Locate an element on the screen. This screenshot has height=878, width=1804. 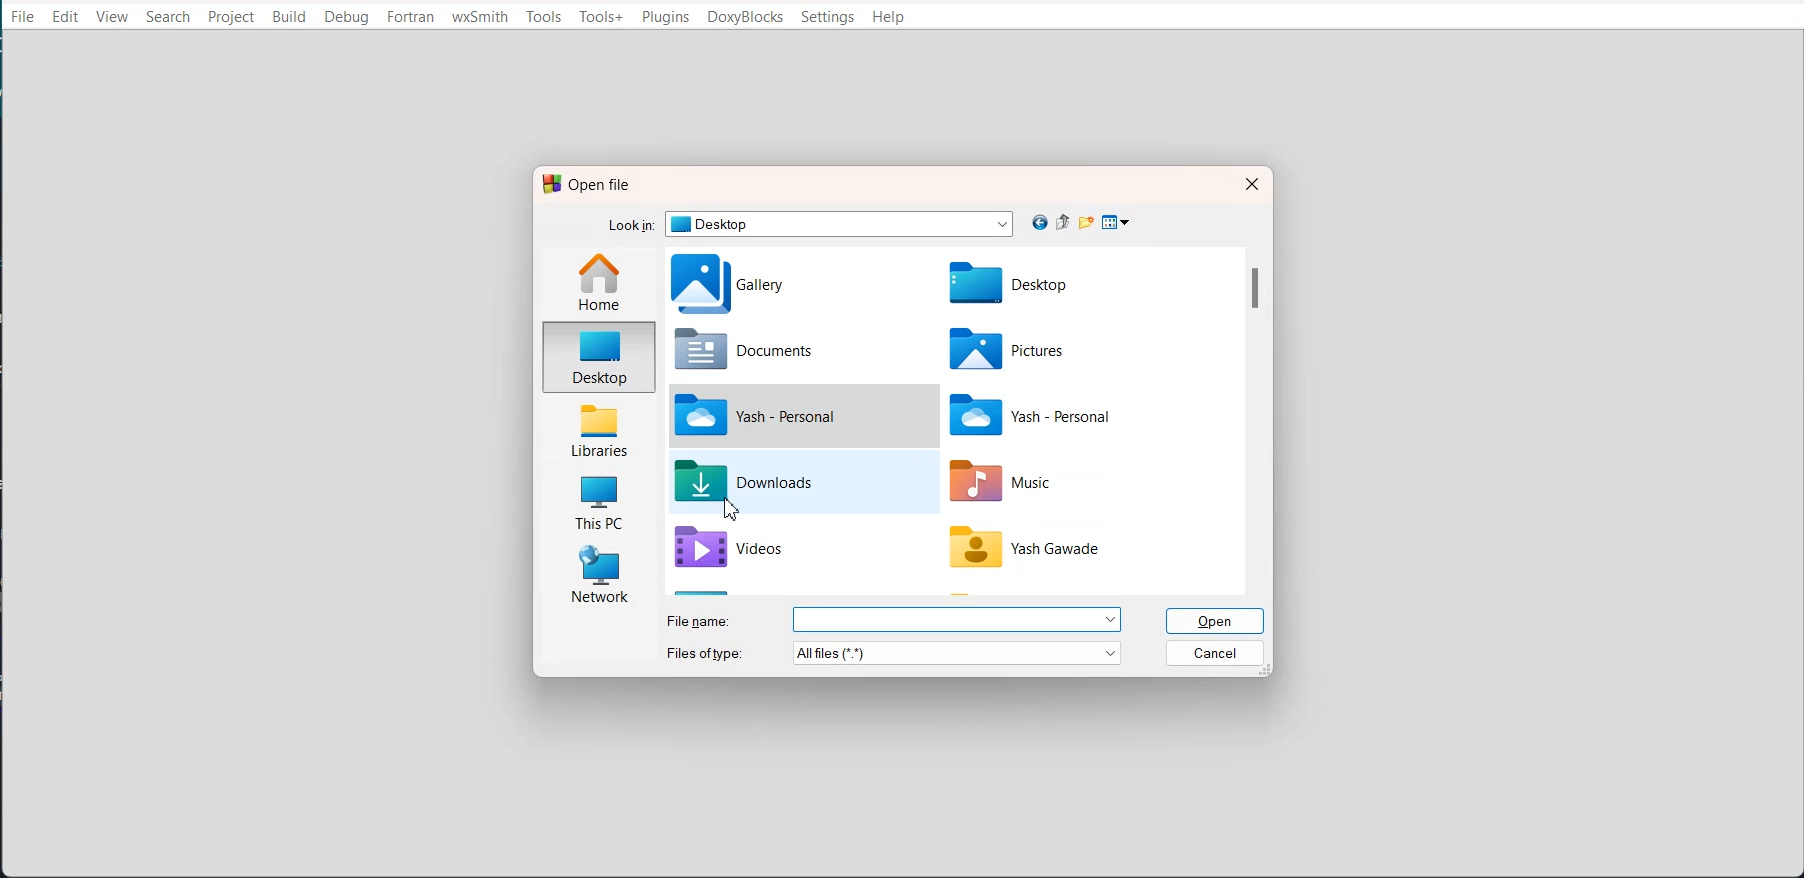
Music is located at coordinates (1038, 484).